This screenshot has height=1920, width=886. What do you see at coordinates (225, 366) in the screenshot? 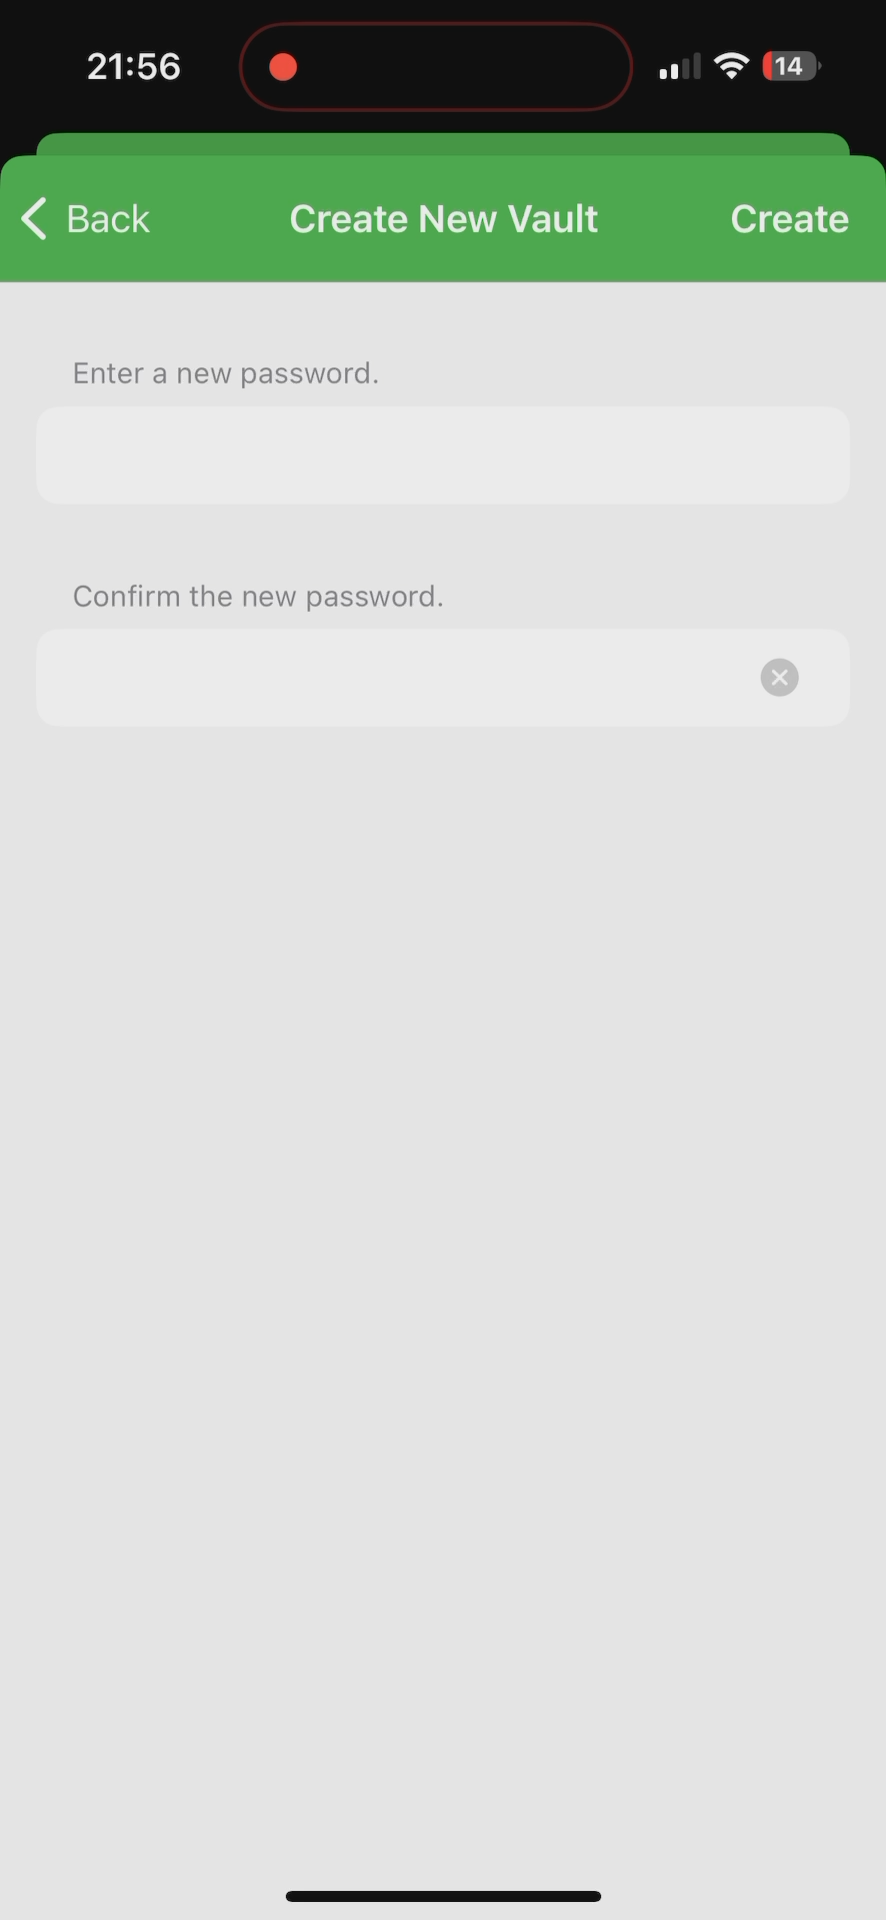
I see `enter a new password` at bounding box center [225, 366].